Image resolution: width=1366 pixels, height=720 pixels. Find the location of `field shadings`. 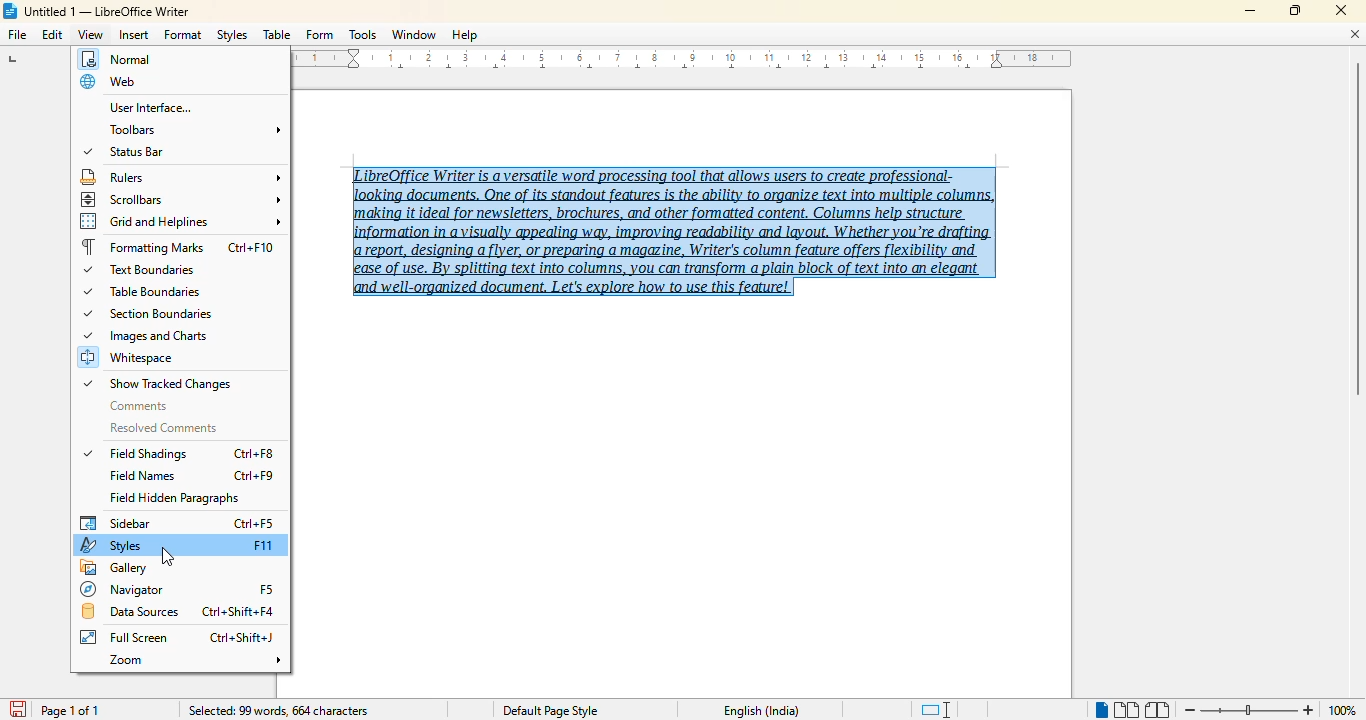

field shadings is located at coordinates (178, 454).